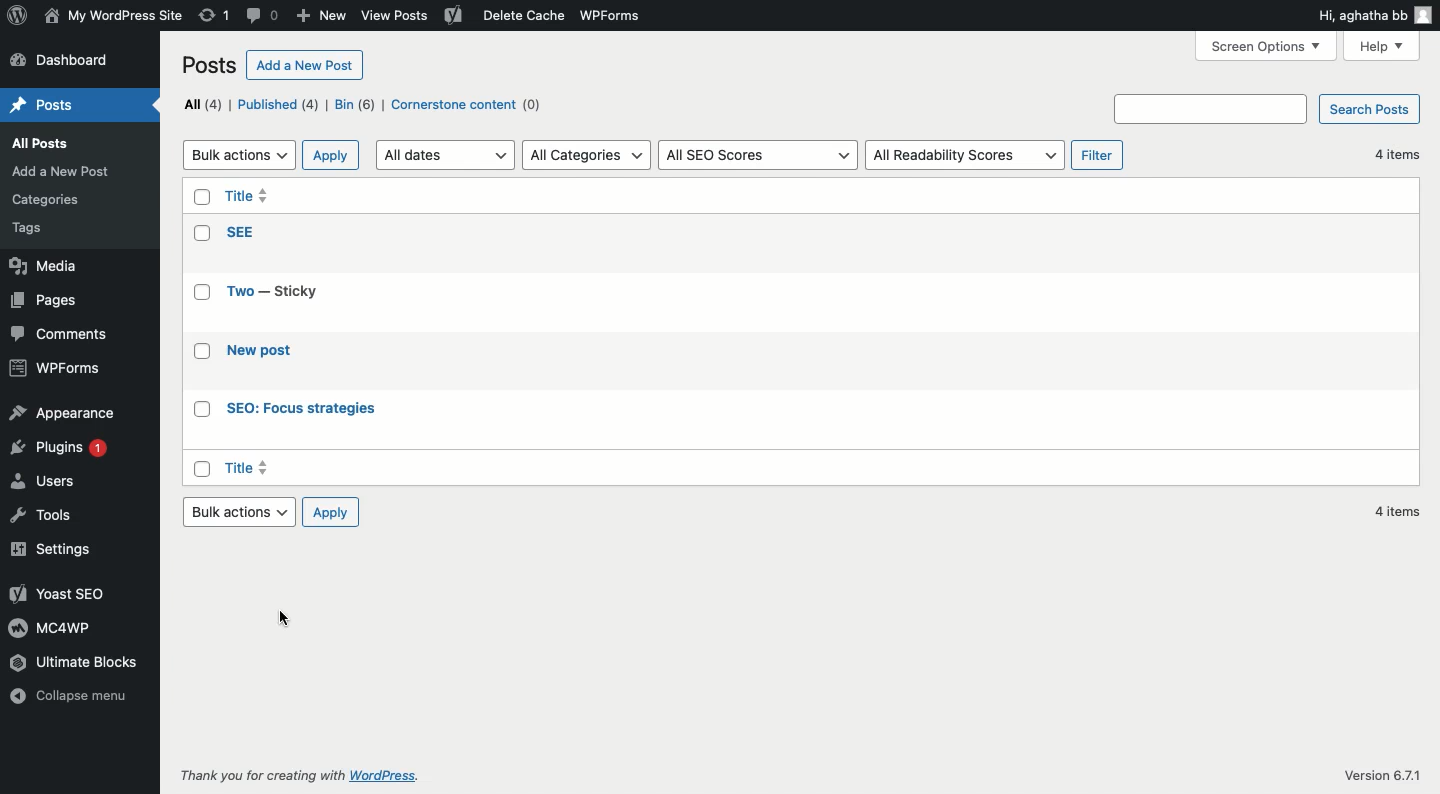  Describe the element at coordinates (40, 230) in the screenshot. I see `tags` at that location.